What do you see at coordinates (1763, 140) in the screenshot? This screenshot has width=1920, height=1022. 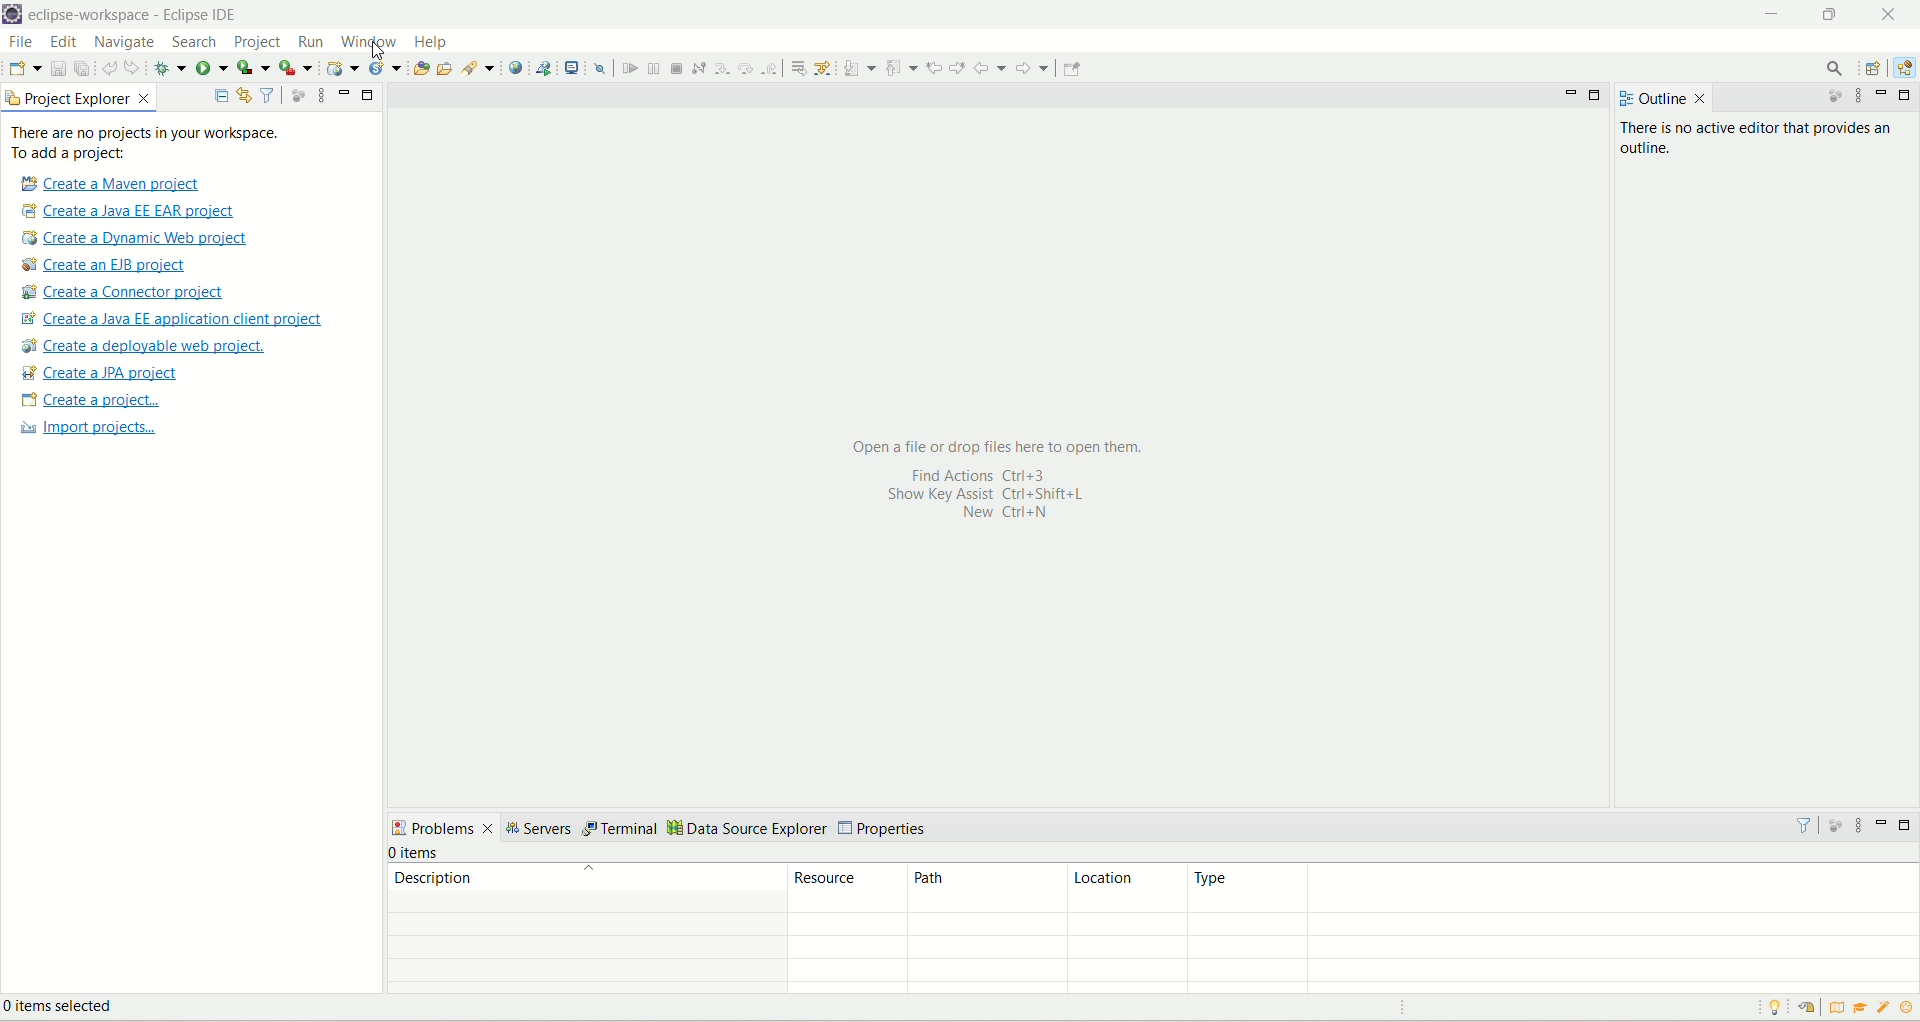 I see `There is no active editor that provides outline.` at bounding box center [1763, 140].